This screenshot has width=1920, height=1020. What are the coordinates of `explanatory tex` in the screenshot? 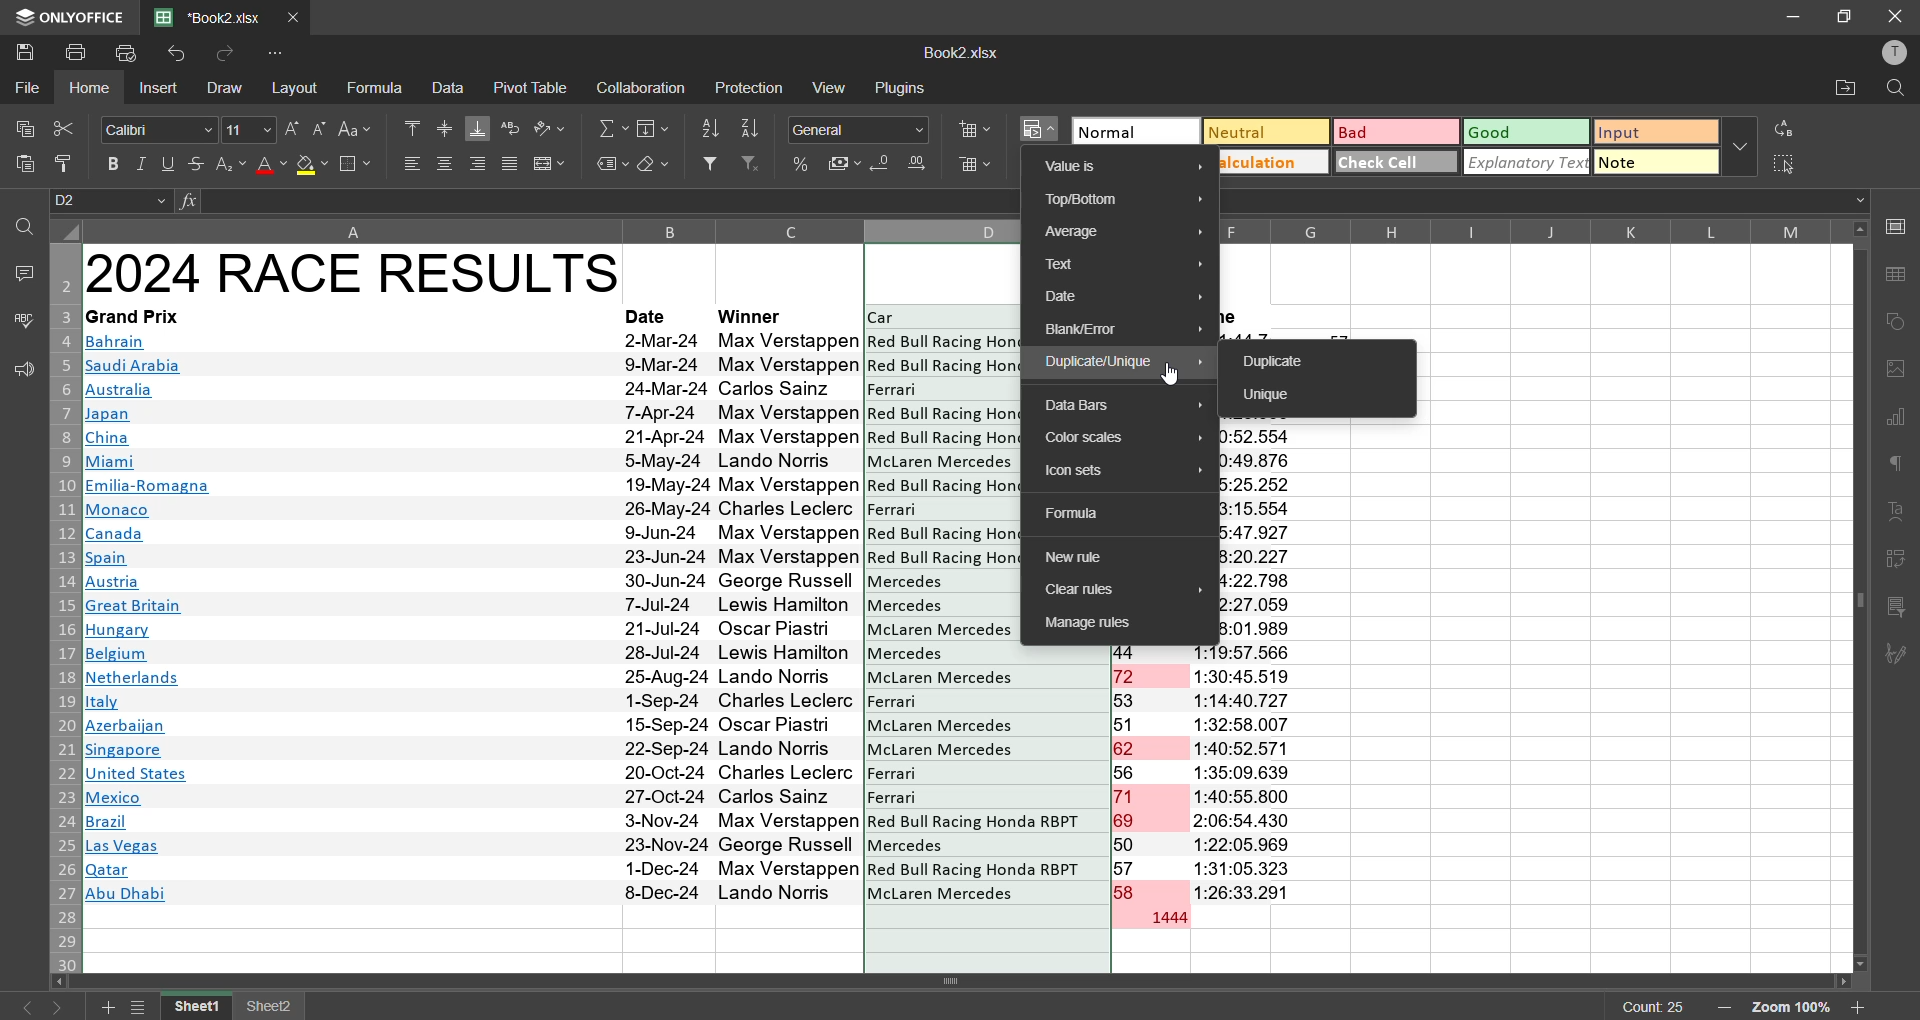 It's located at (1528, 162).